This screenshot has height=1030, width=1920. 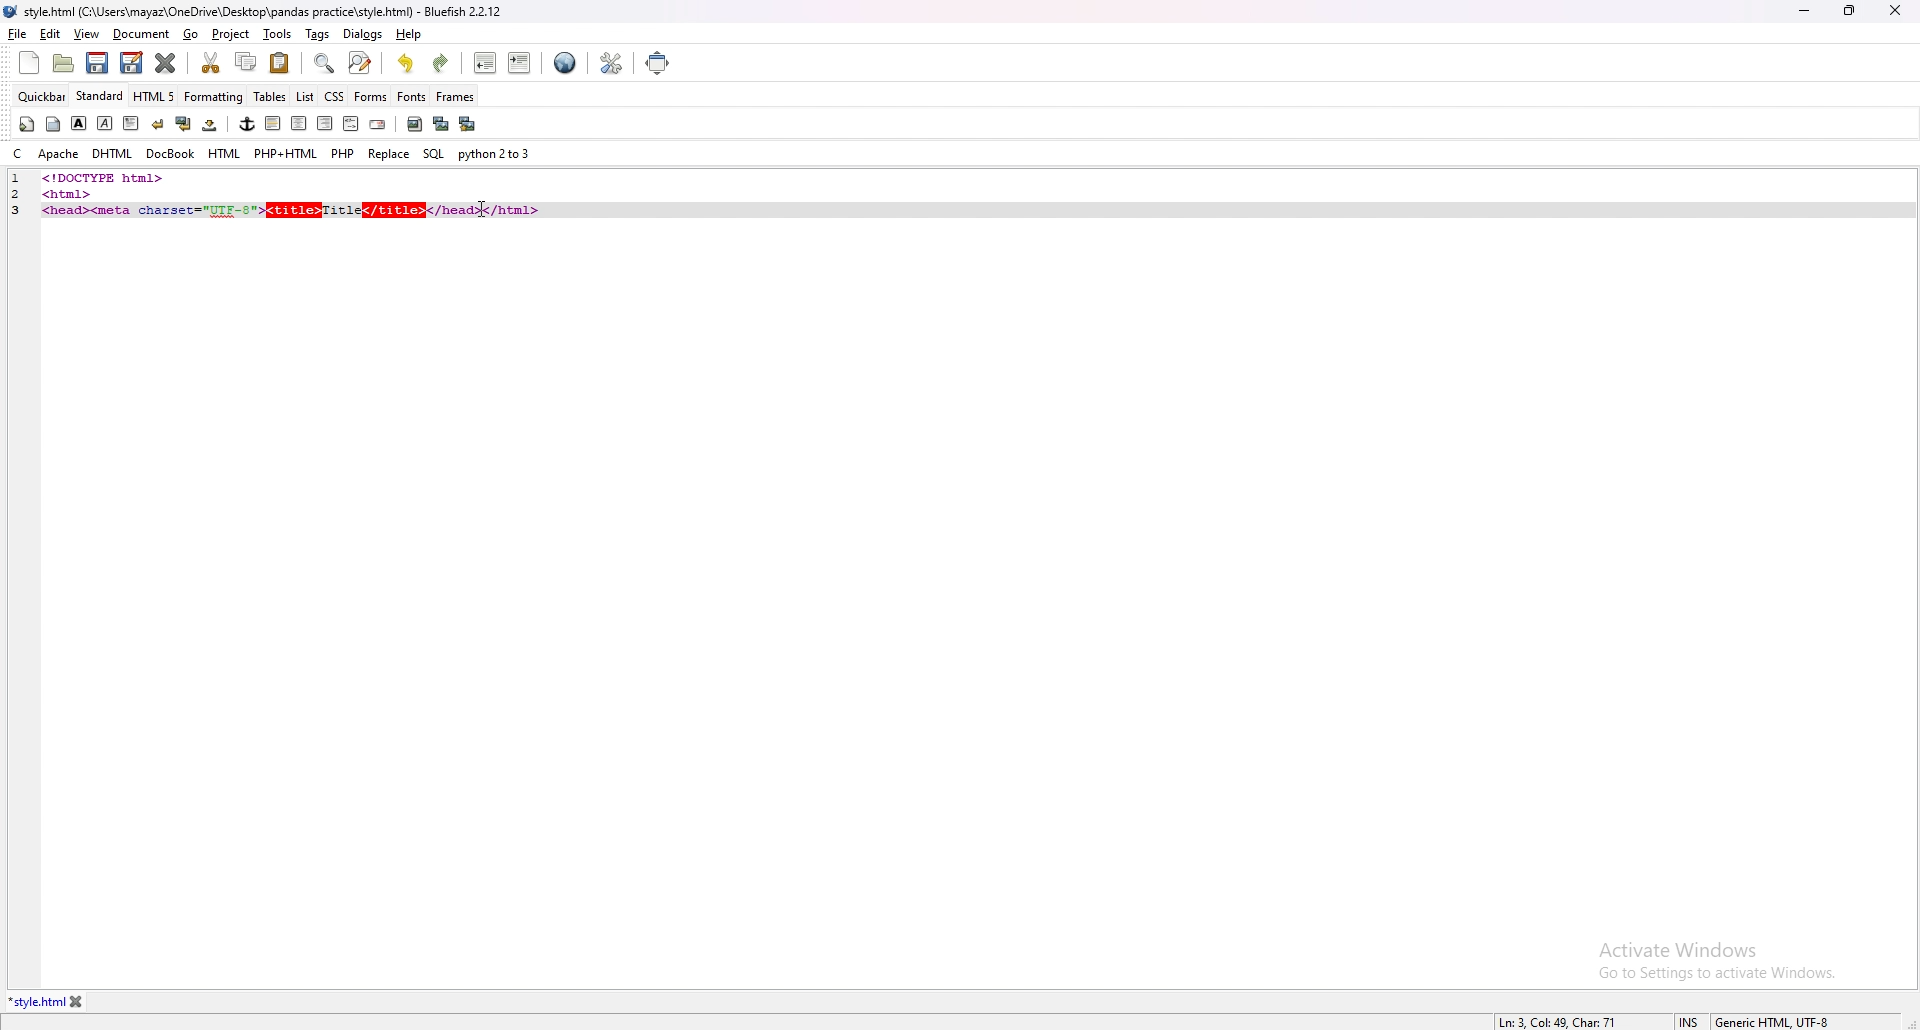 What do you see at coordinates (466, 123) in the screenshot?
I see `multi thumbnail` at bounding box center [466, 123].